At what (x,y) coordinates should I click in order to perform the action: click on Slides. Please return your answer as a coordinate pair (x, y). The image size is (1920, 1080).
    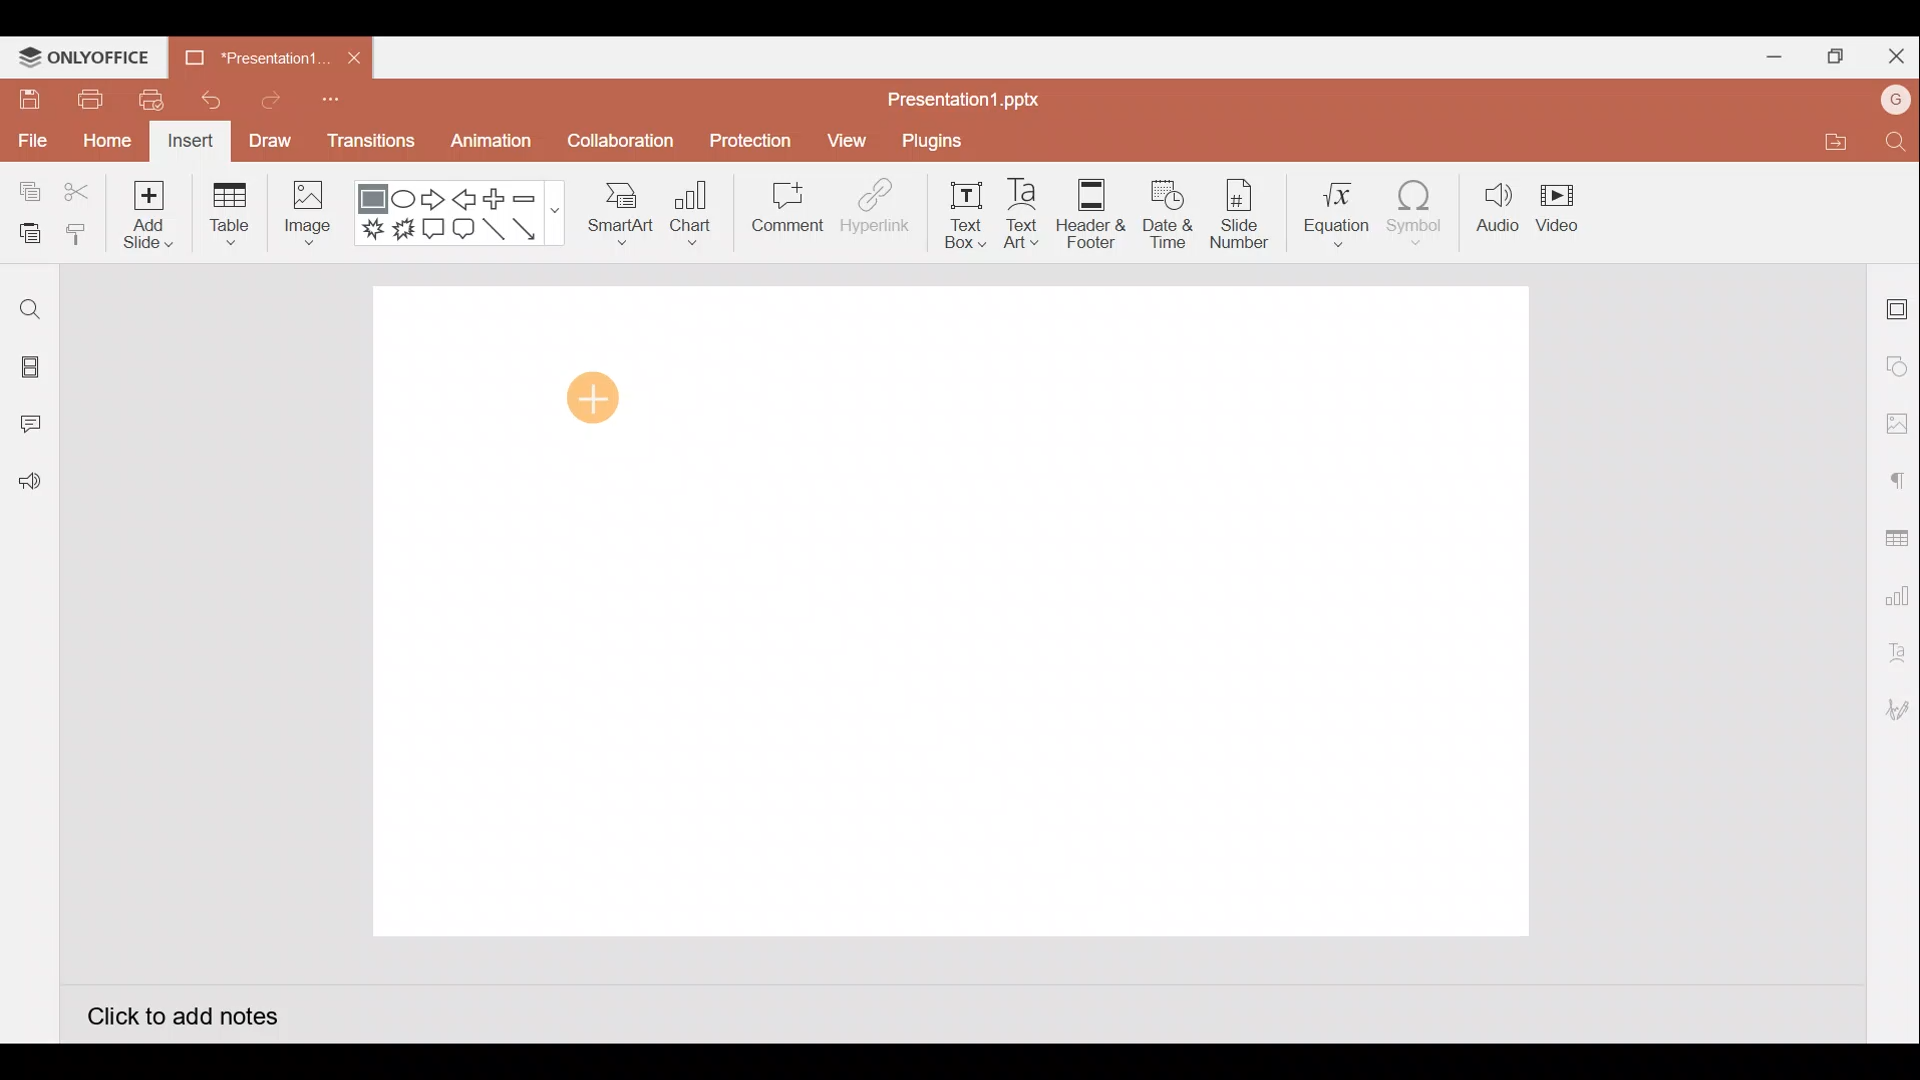
    Looking at the image, I should click on (28, 370).